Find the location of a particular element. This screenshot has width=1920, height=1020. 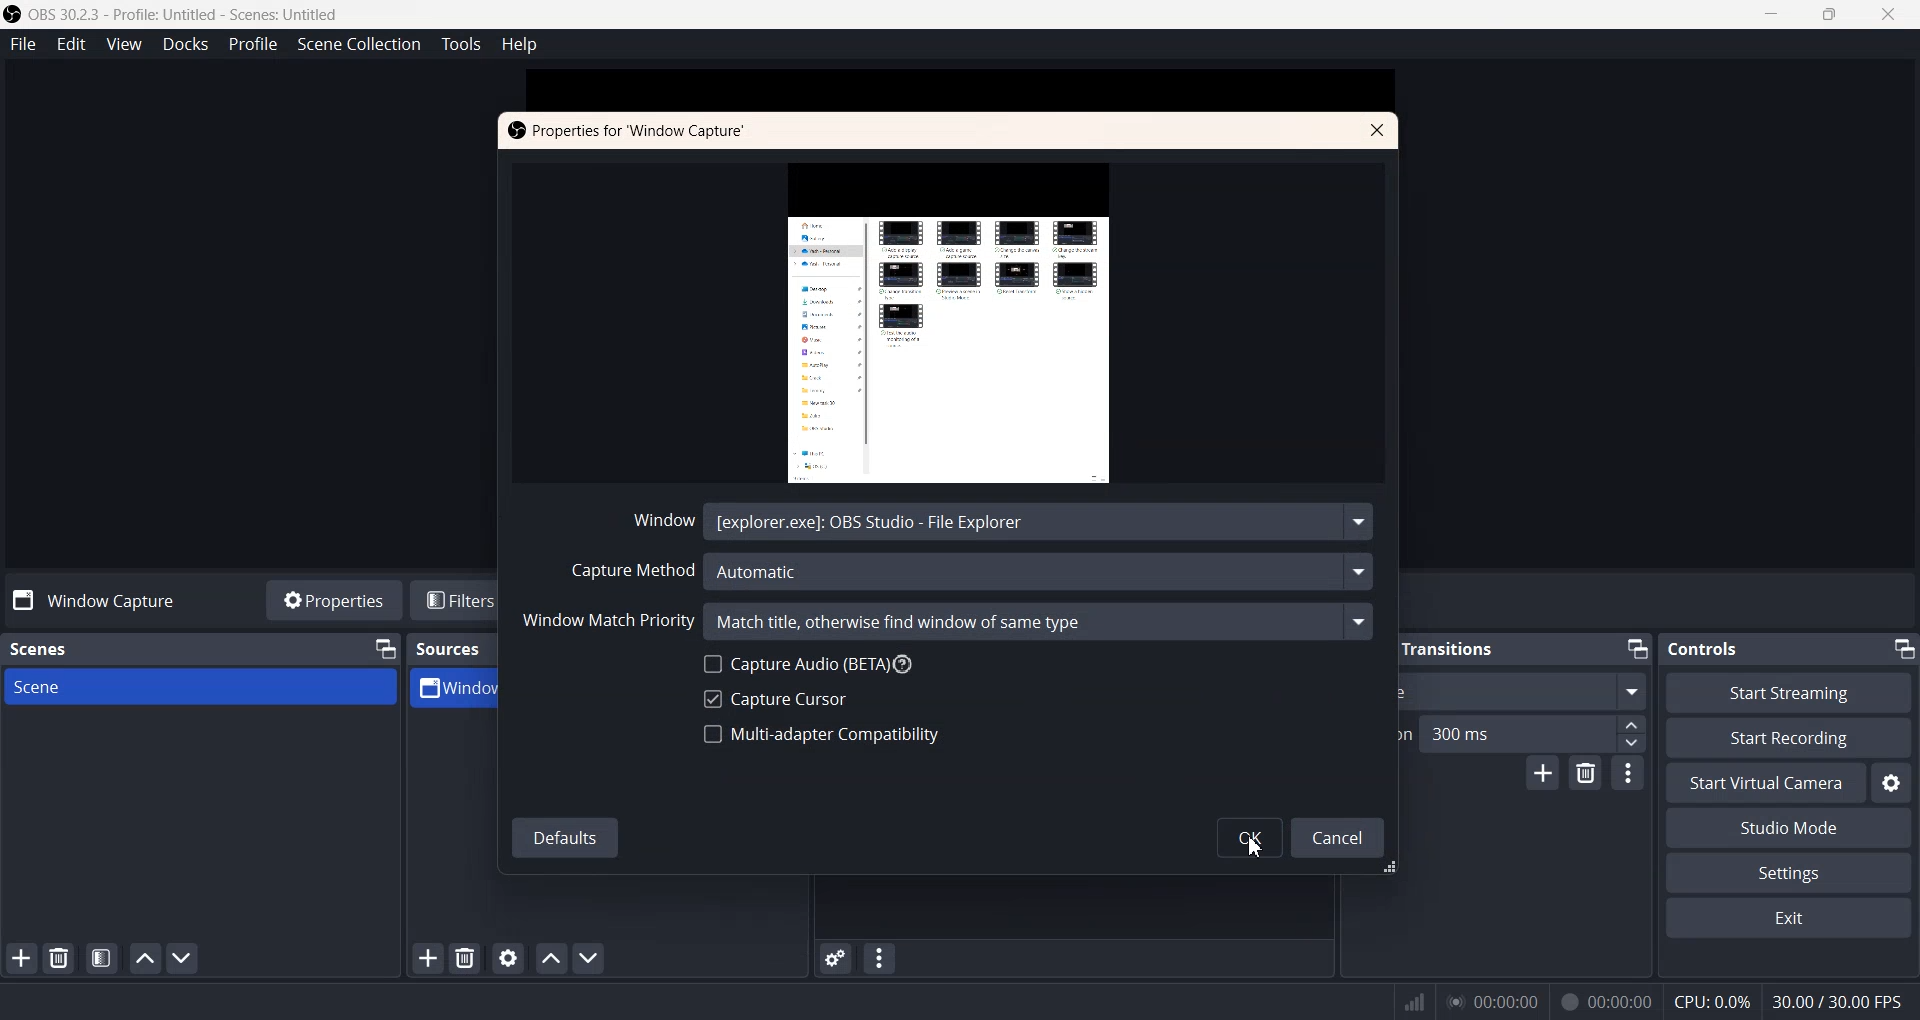

Minimize is located at coordinates (1775, 15).